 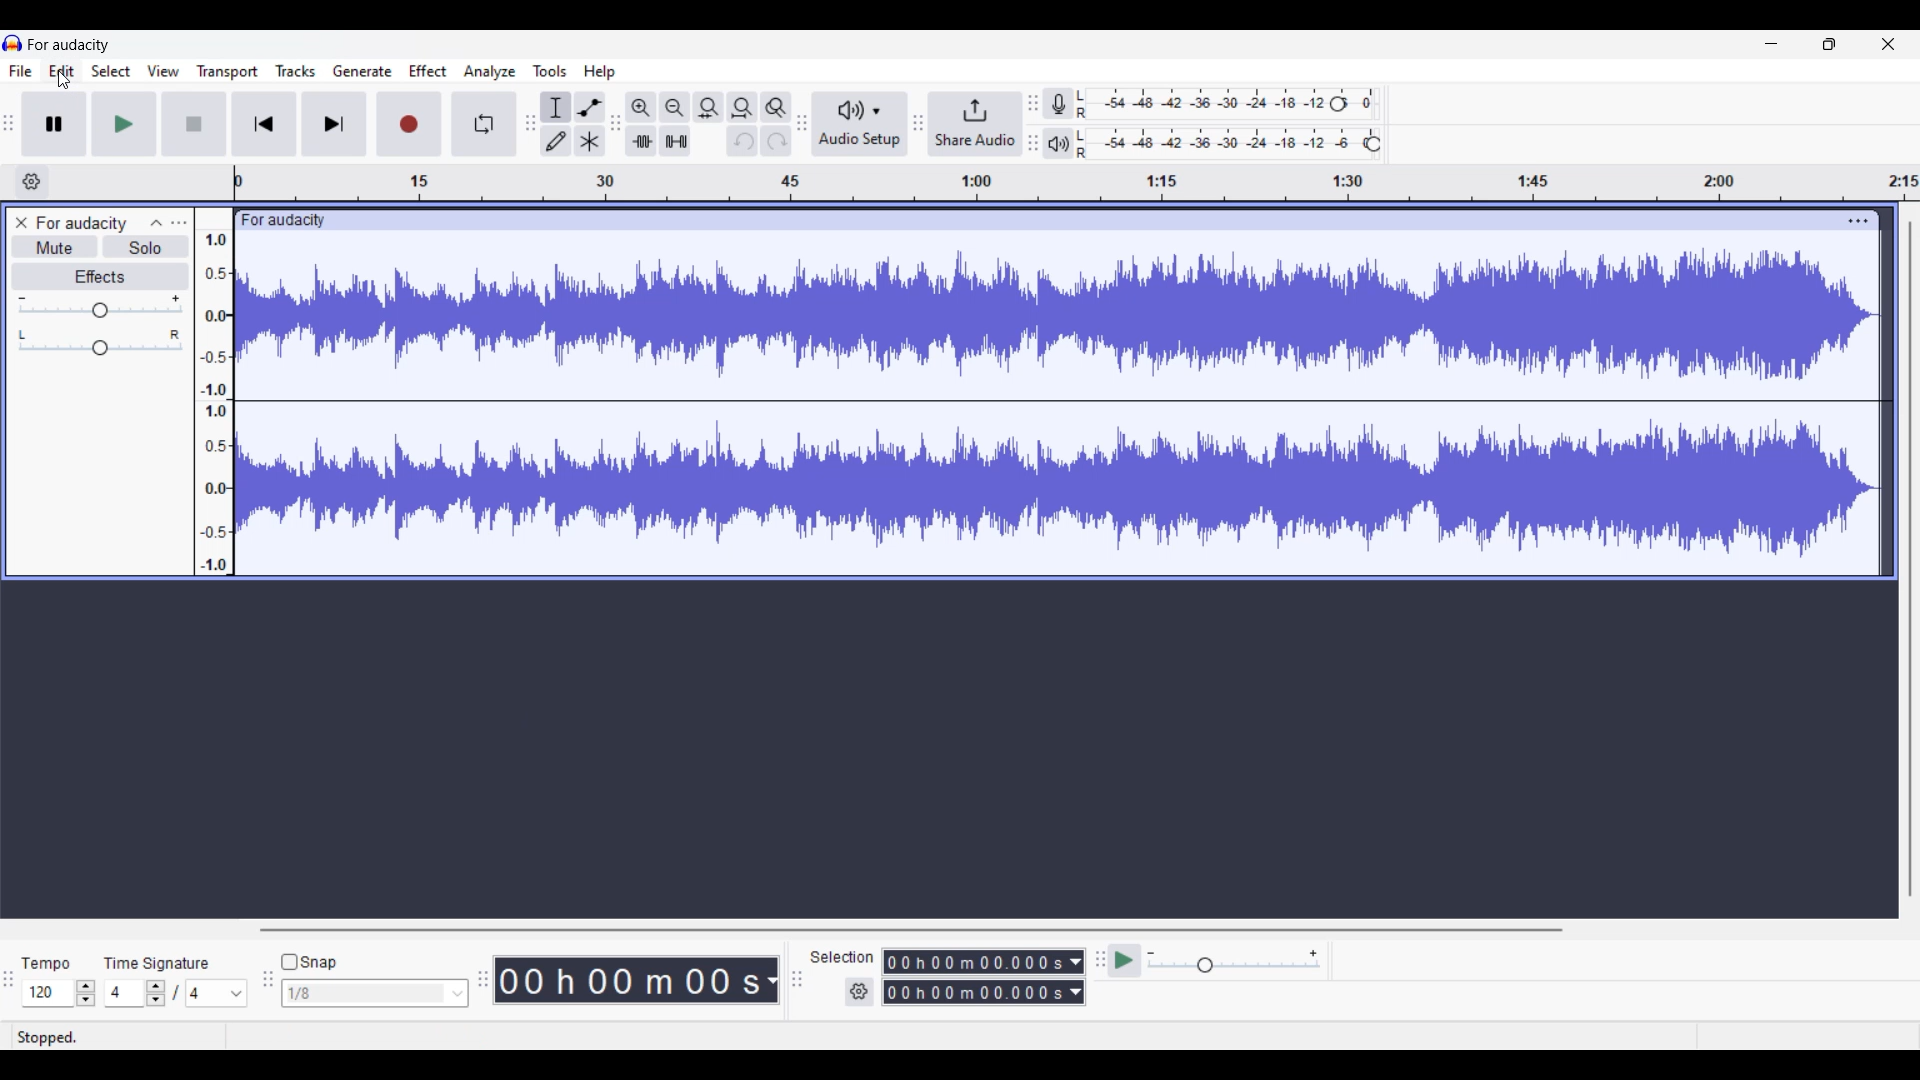 I want to click on Selection tool, so click(x=556, y=107).